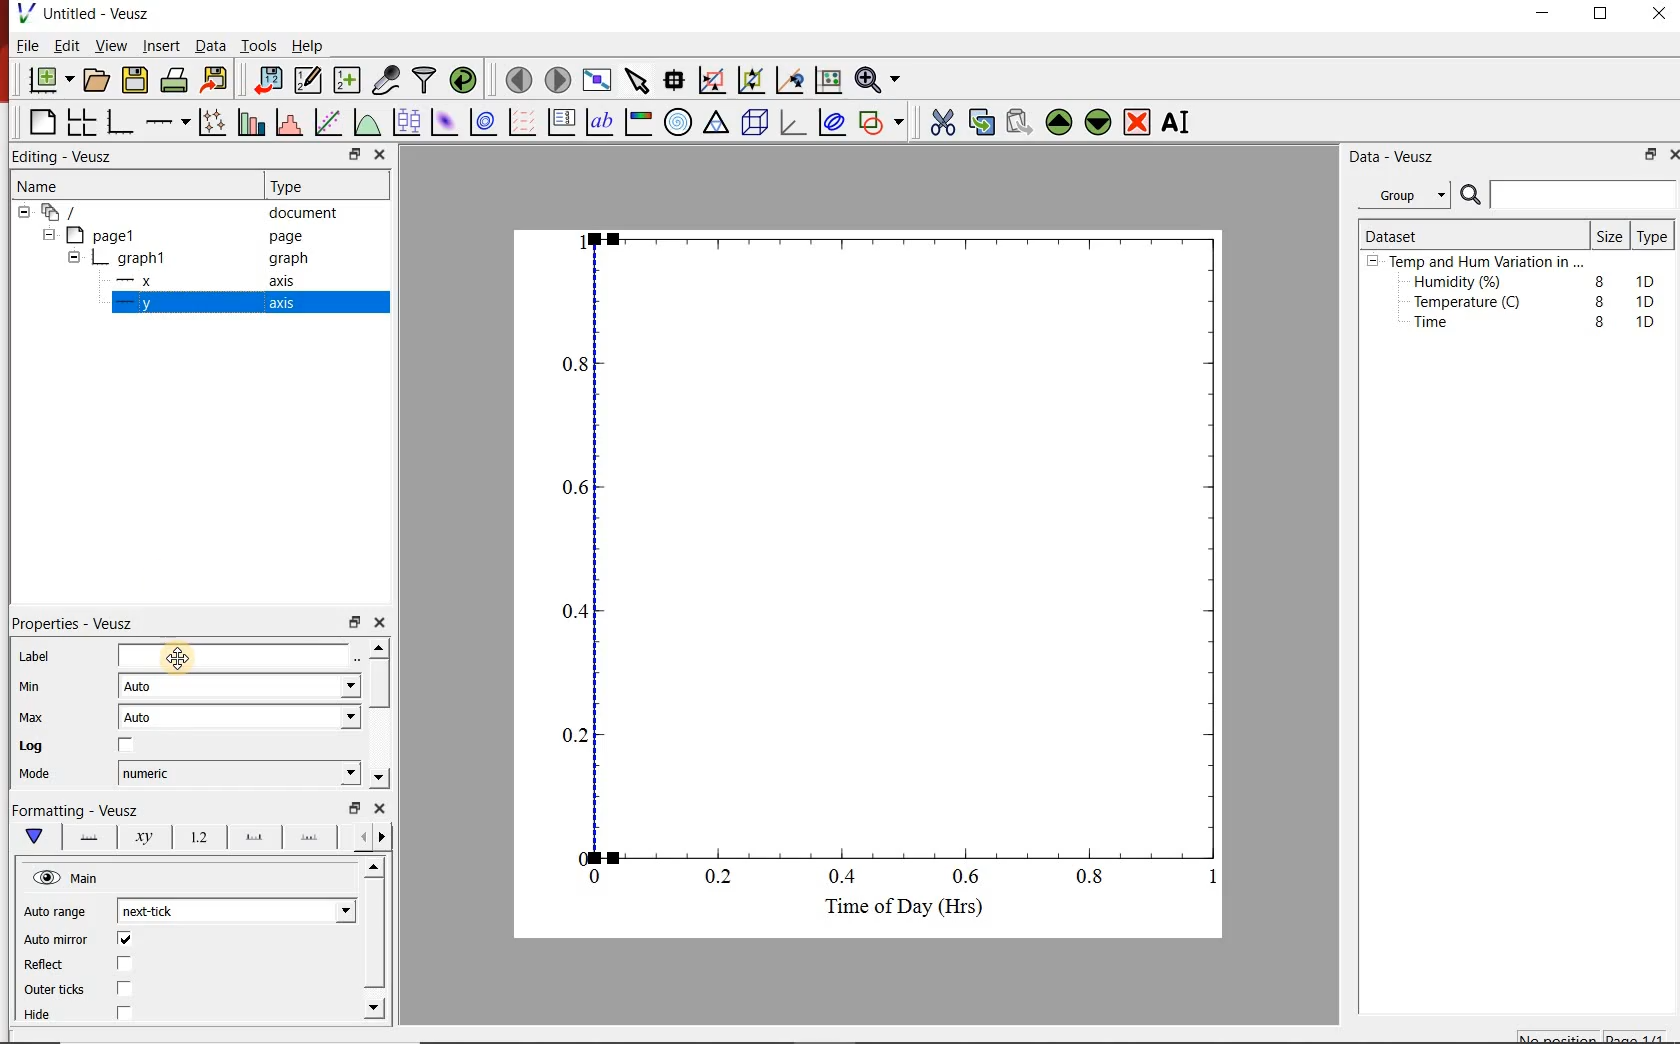 Image resolution: width=1680 pixels, height=1044 pixels. What do you see at coordinates (290, 237) in the screenshot?
I see `page` at bounding box center [290, 237].